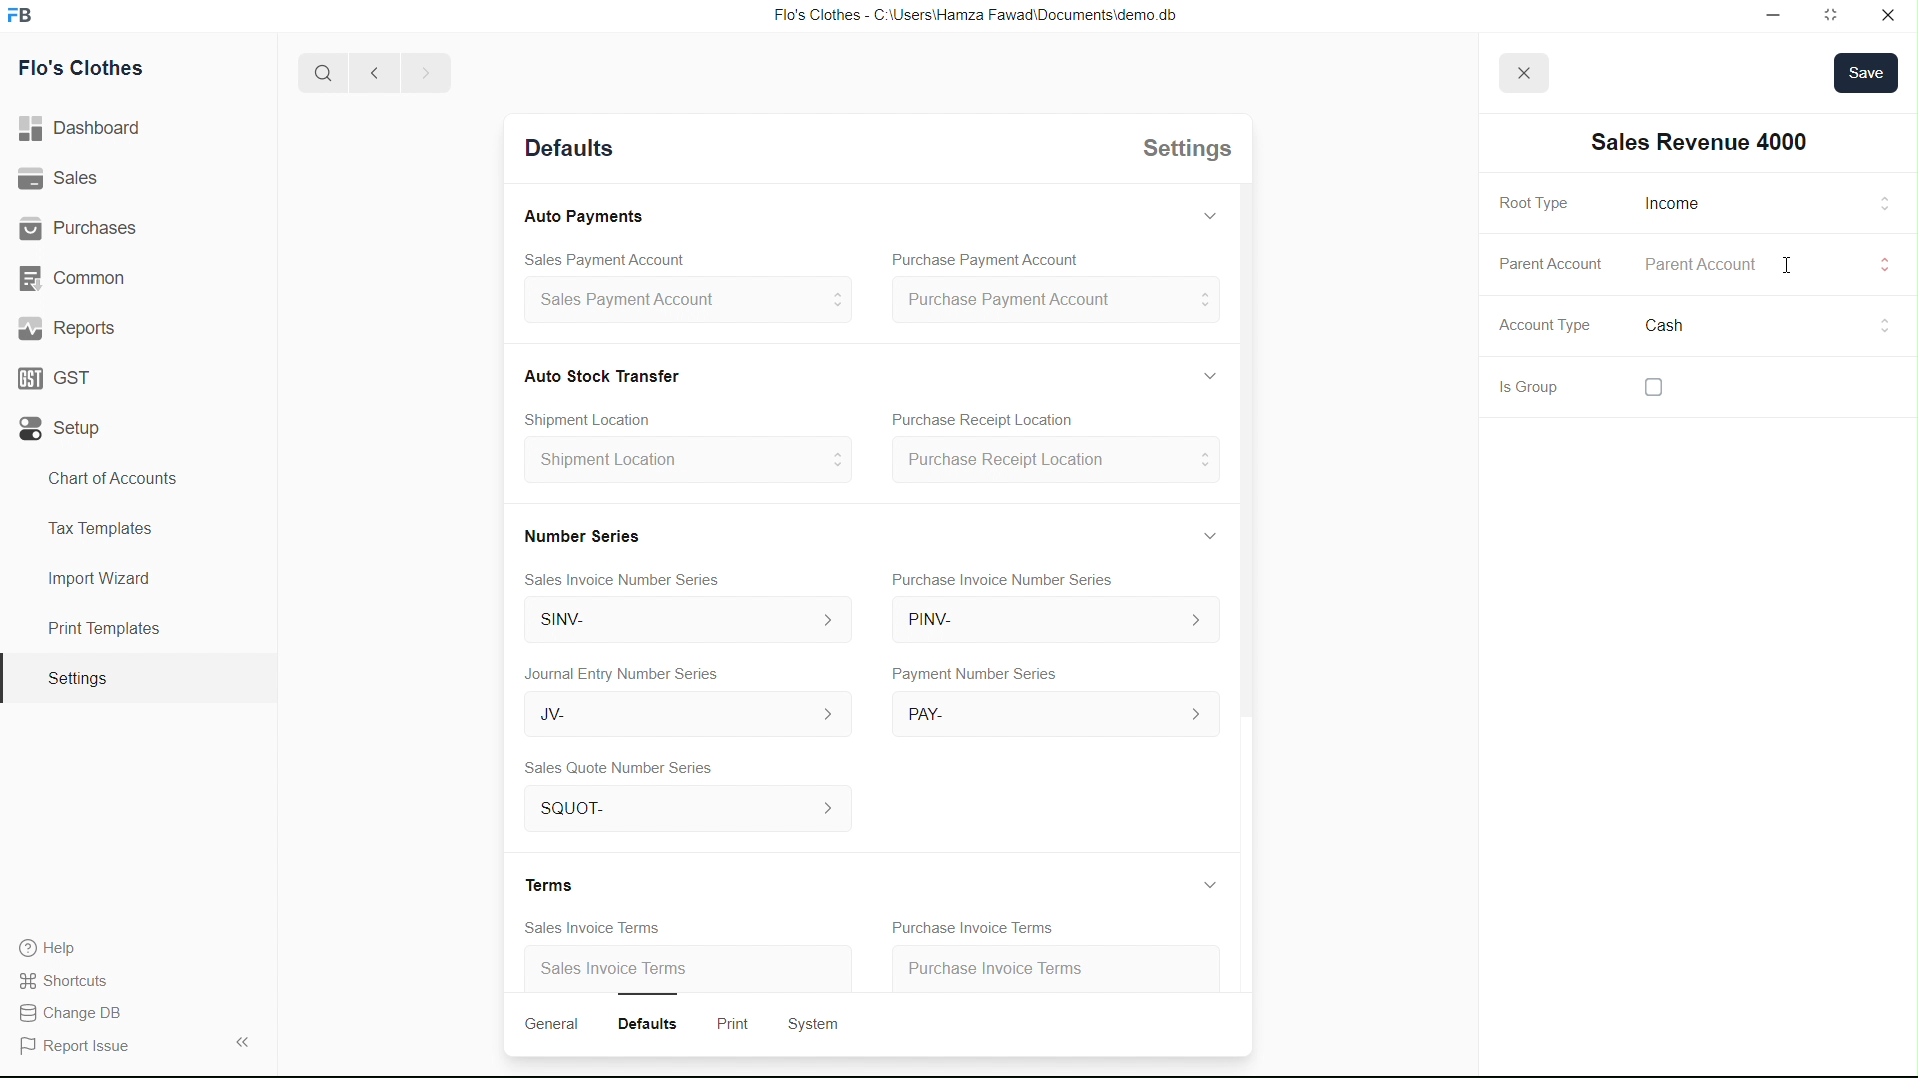 The height and width of the screenshot is (1078, 1918). Describe the element at coordinates (969, 675) in the screenshot. I see `Payment Number Series` at that location.